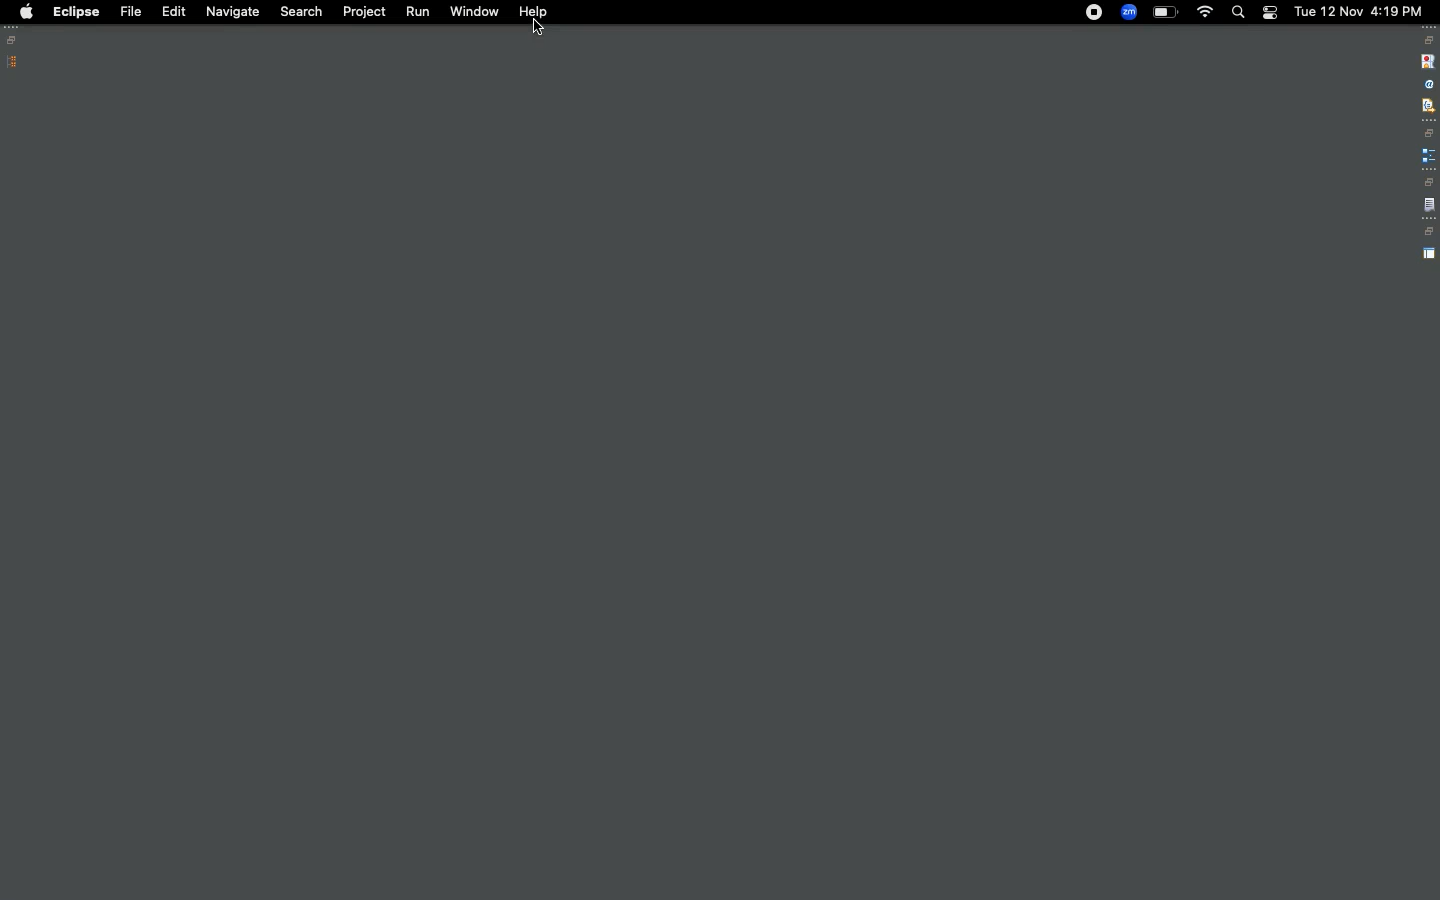 This screenshot has height=900, width=1440. I want to click on Search, so click(300, 12).